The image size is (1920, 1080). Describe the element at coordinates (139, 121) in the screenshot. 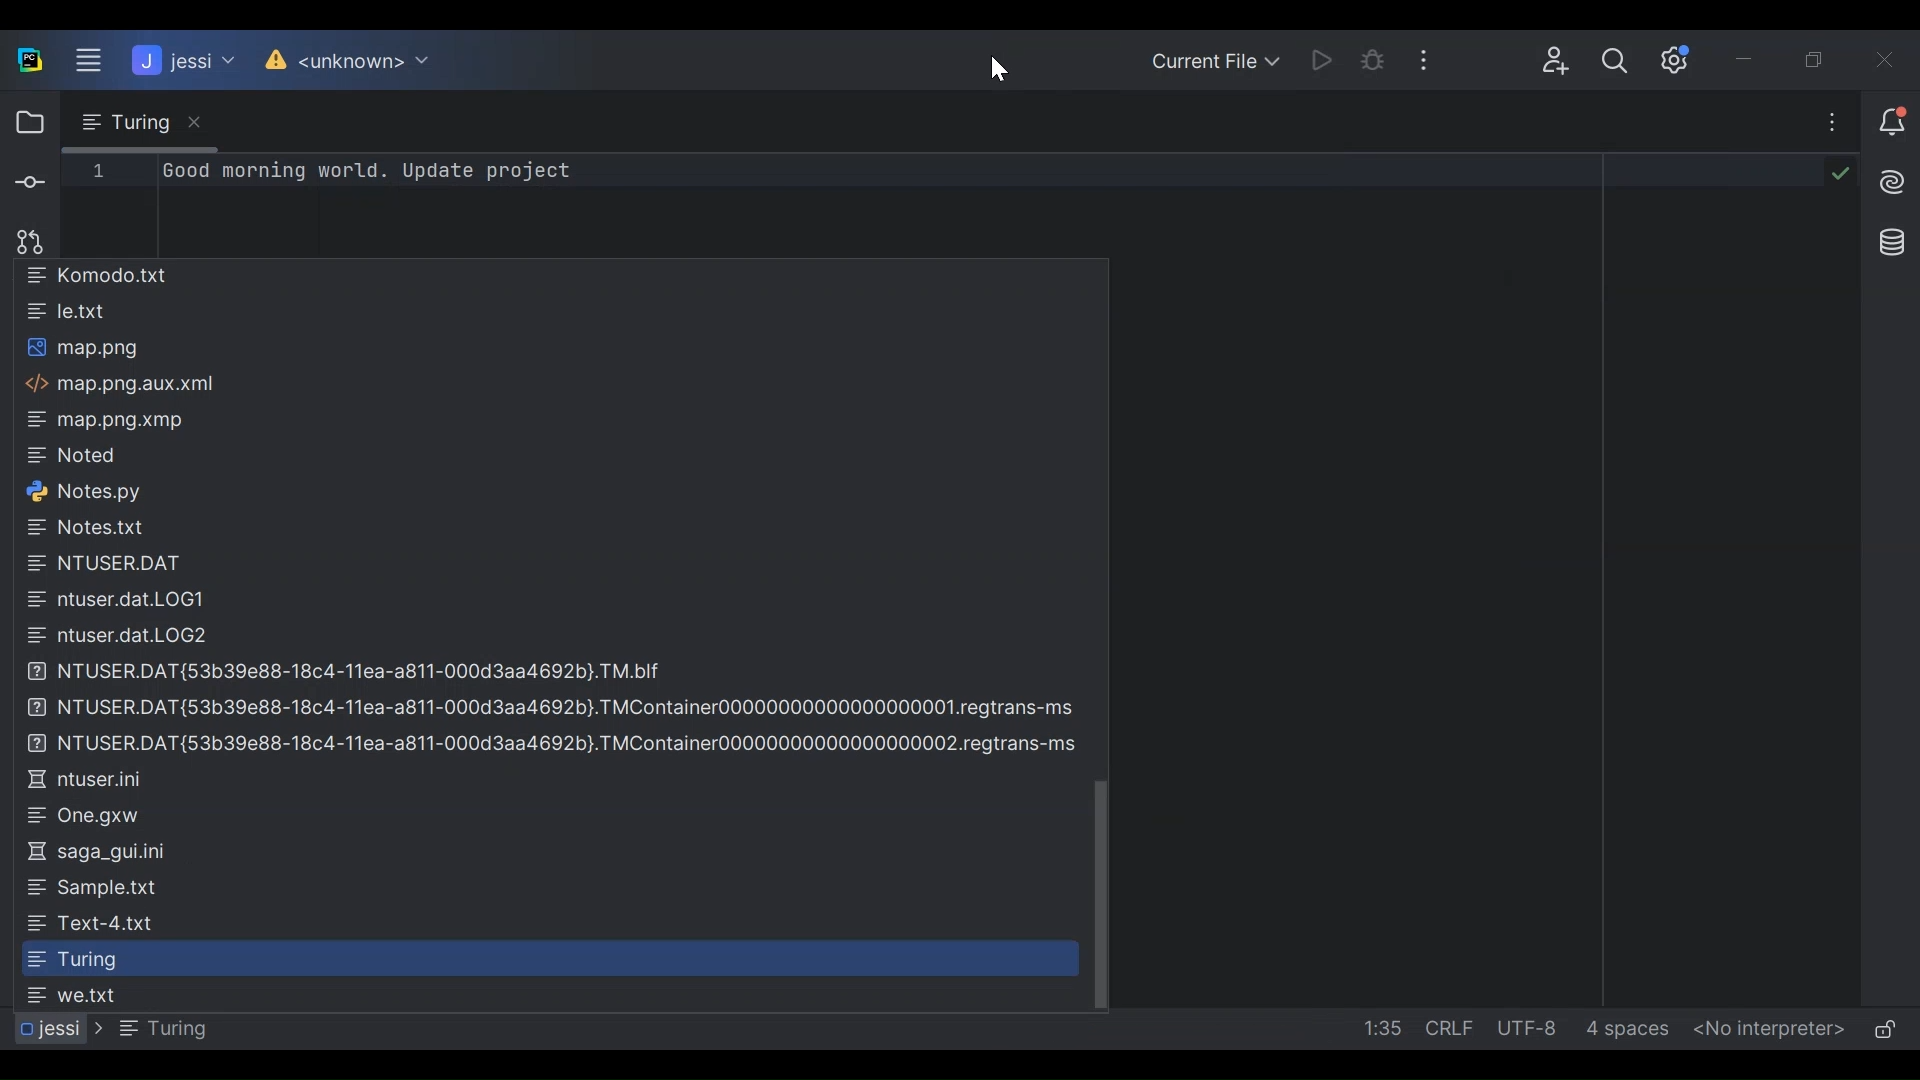

I see `Browse Tab` at that location.